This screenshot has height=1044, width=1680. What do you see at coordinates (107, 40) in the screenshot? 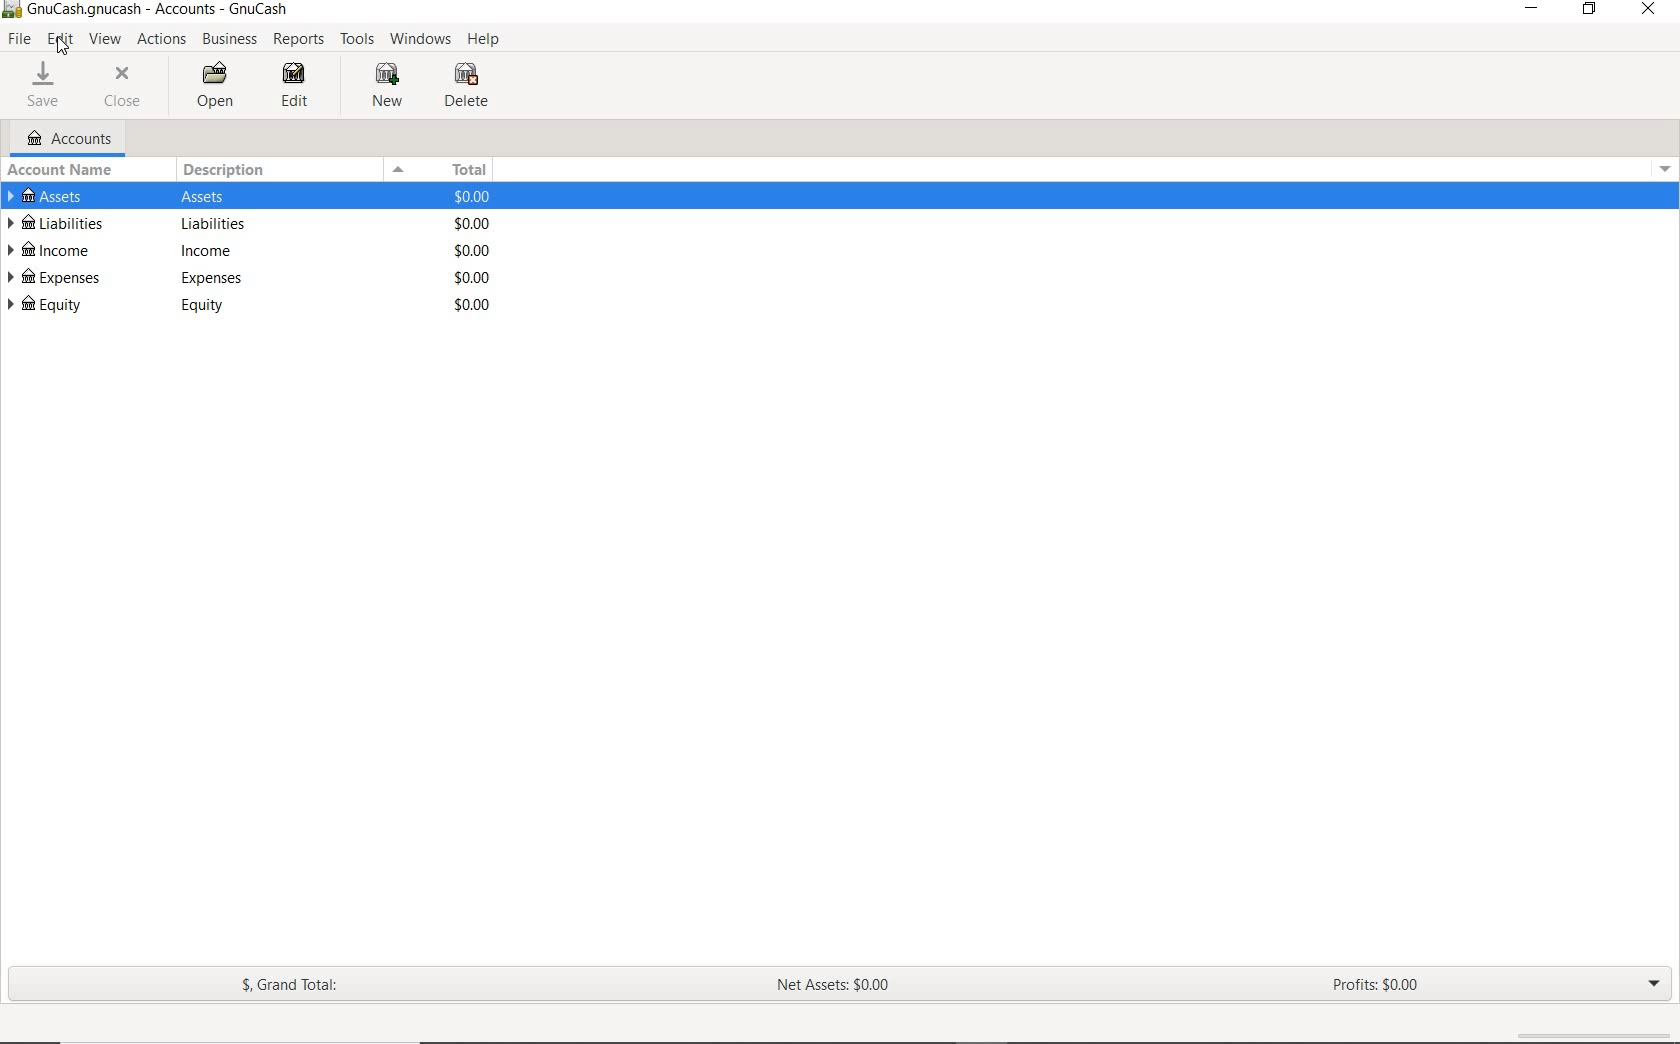
I see `VIEW` at bounding box center [107, 40].